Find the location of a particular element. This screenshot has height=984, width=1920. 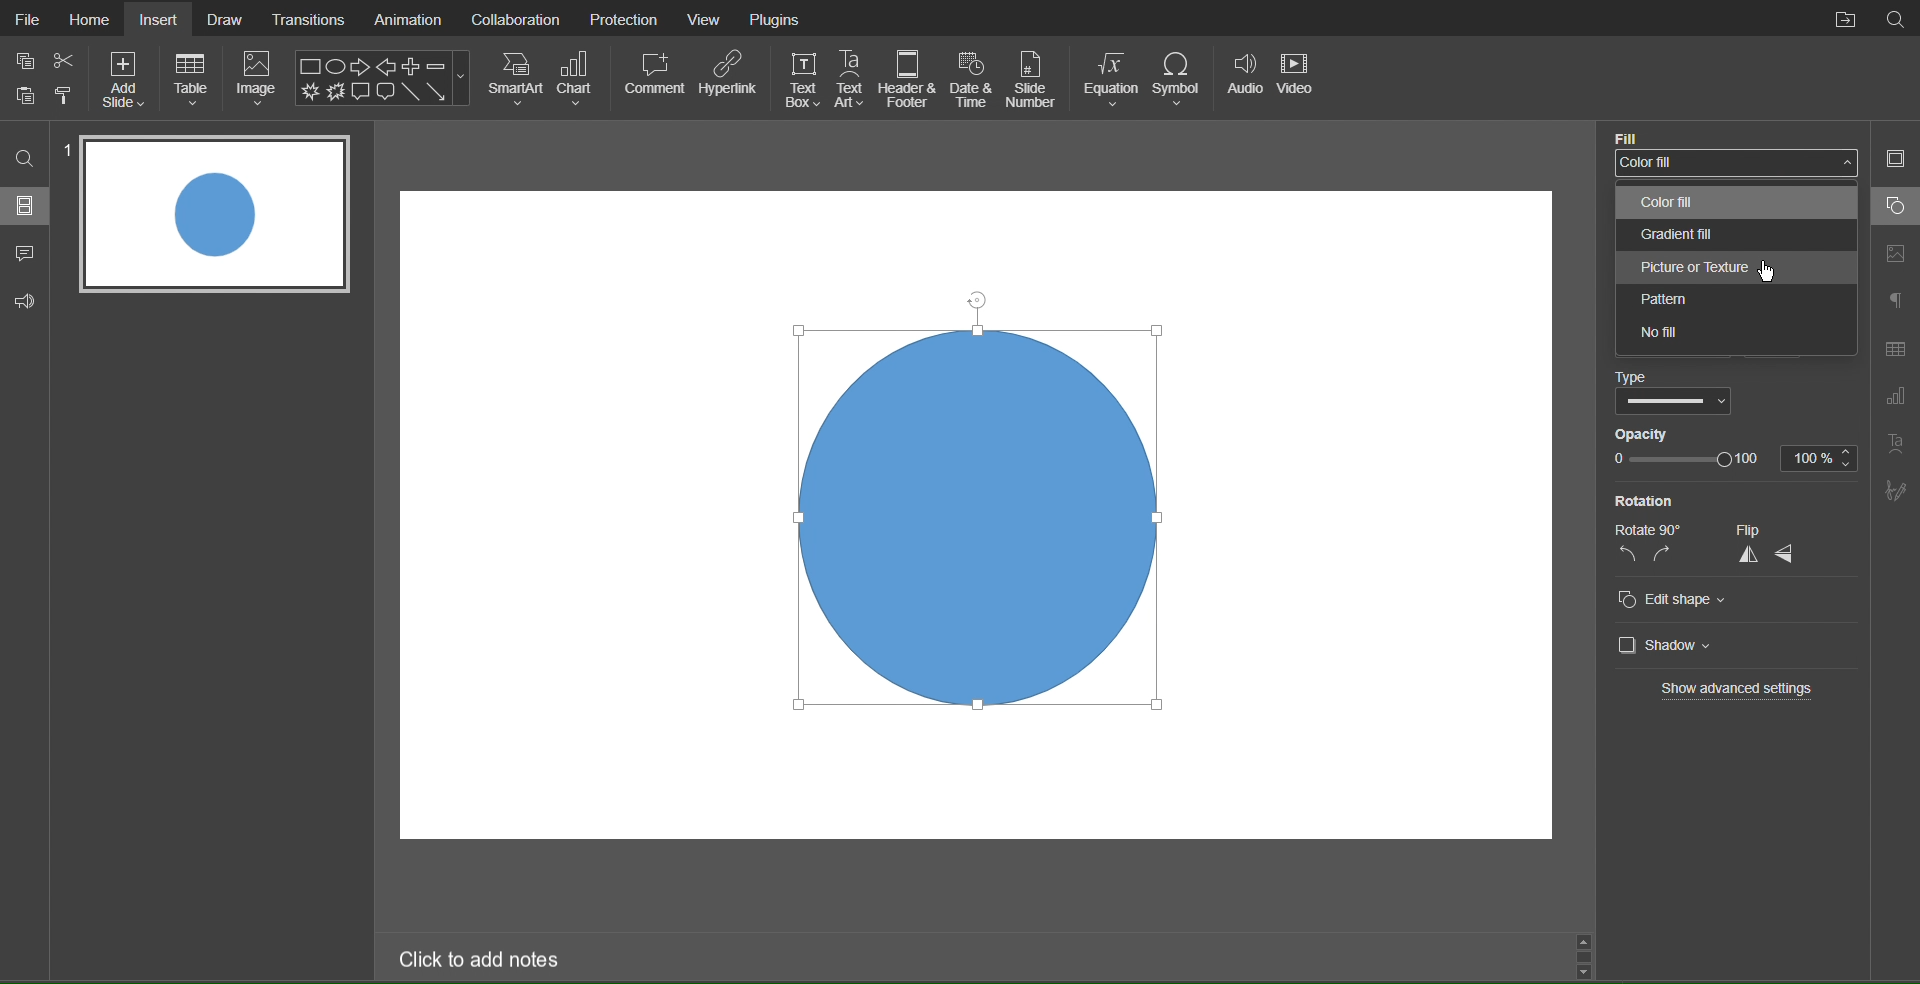

copy is located at coordinates (24, 62).